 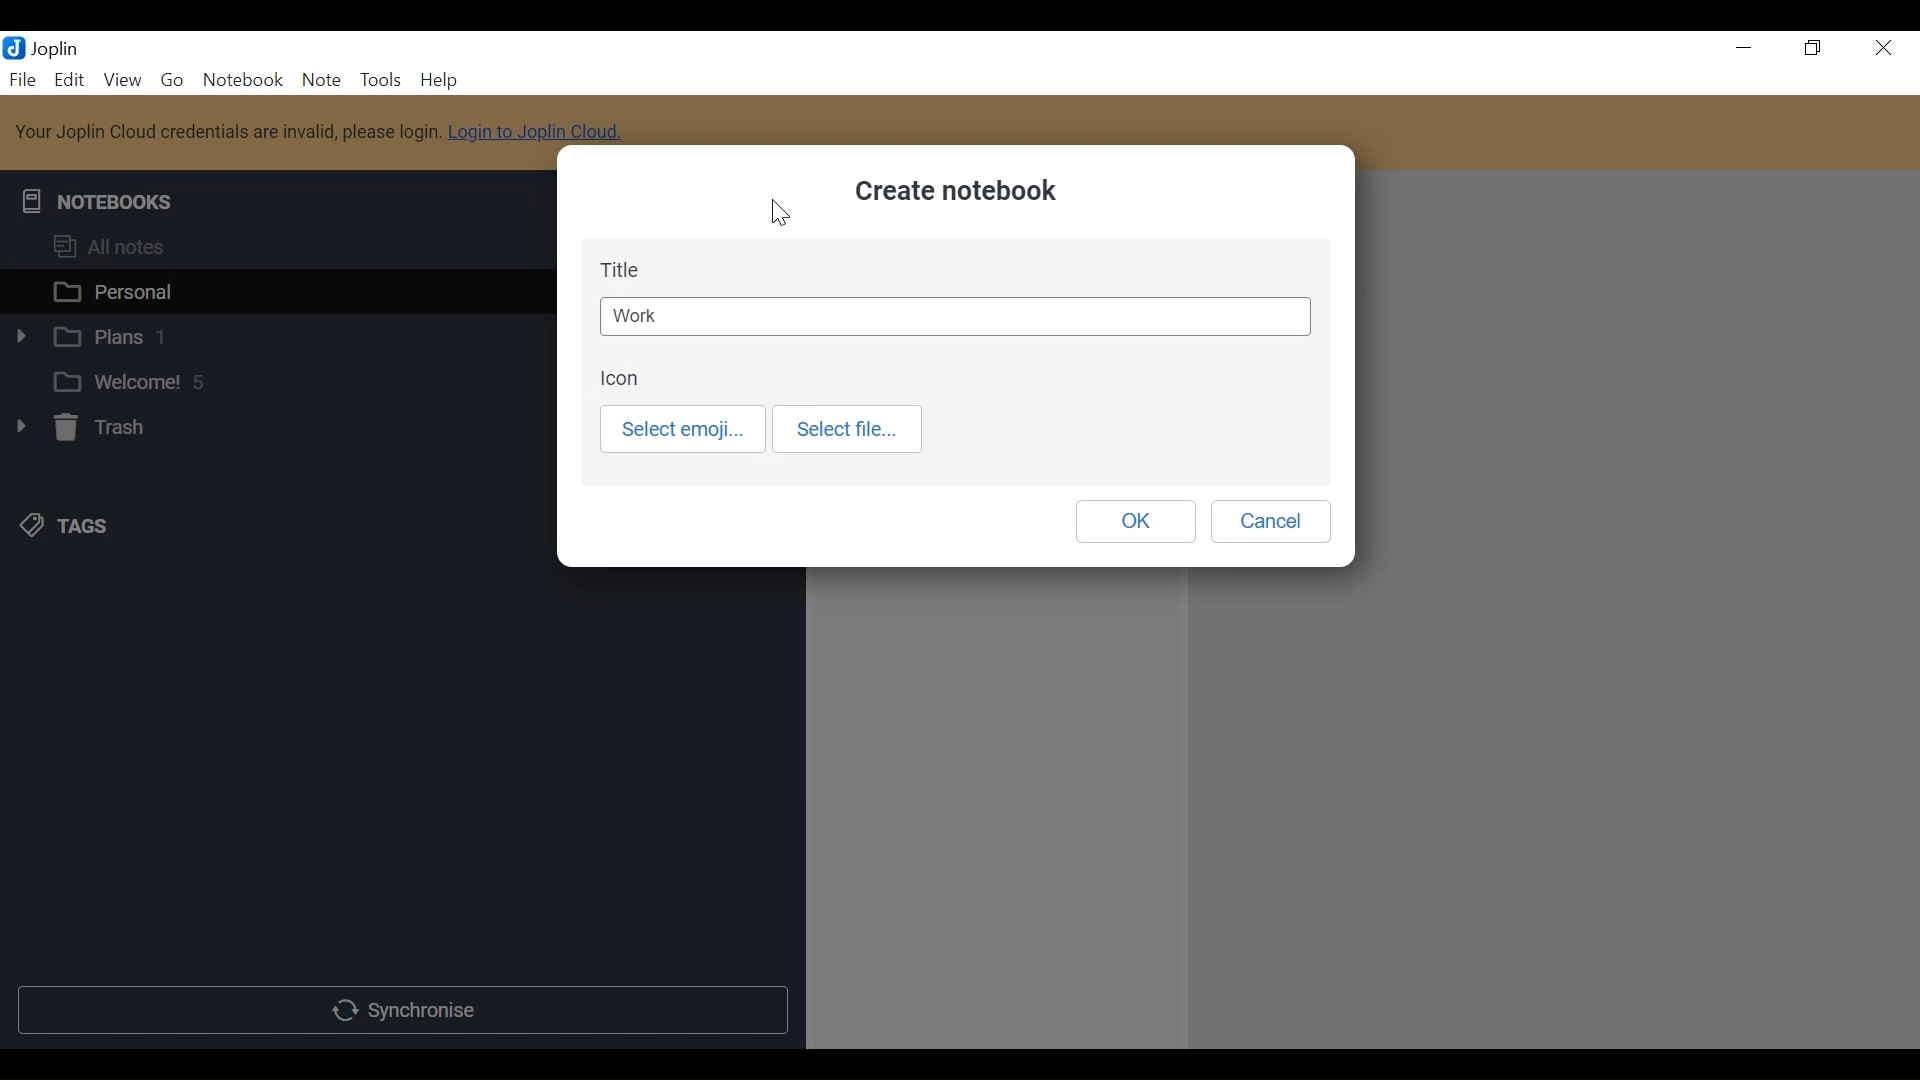 I want to click on Cancel, so click(x=1270, y=521).